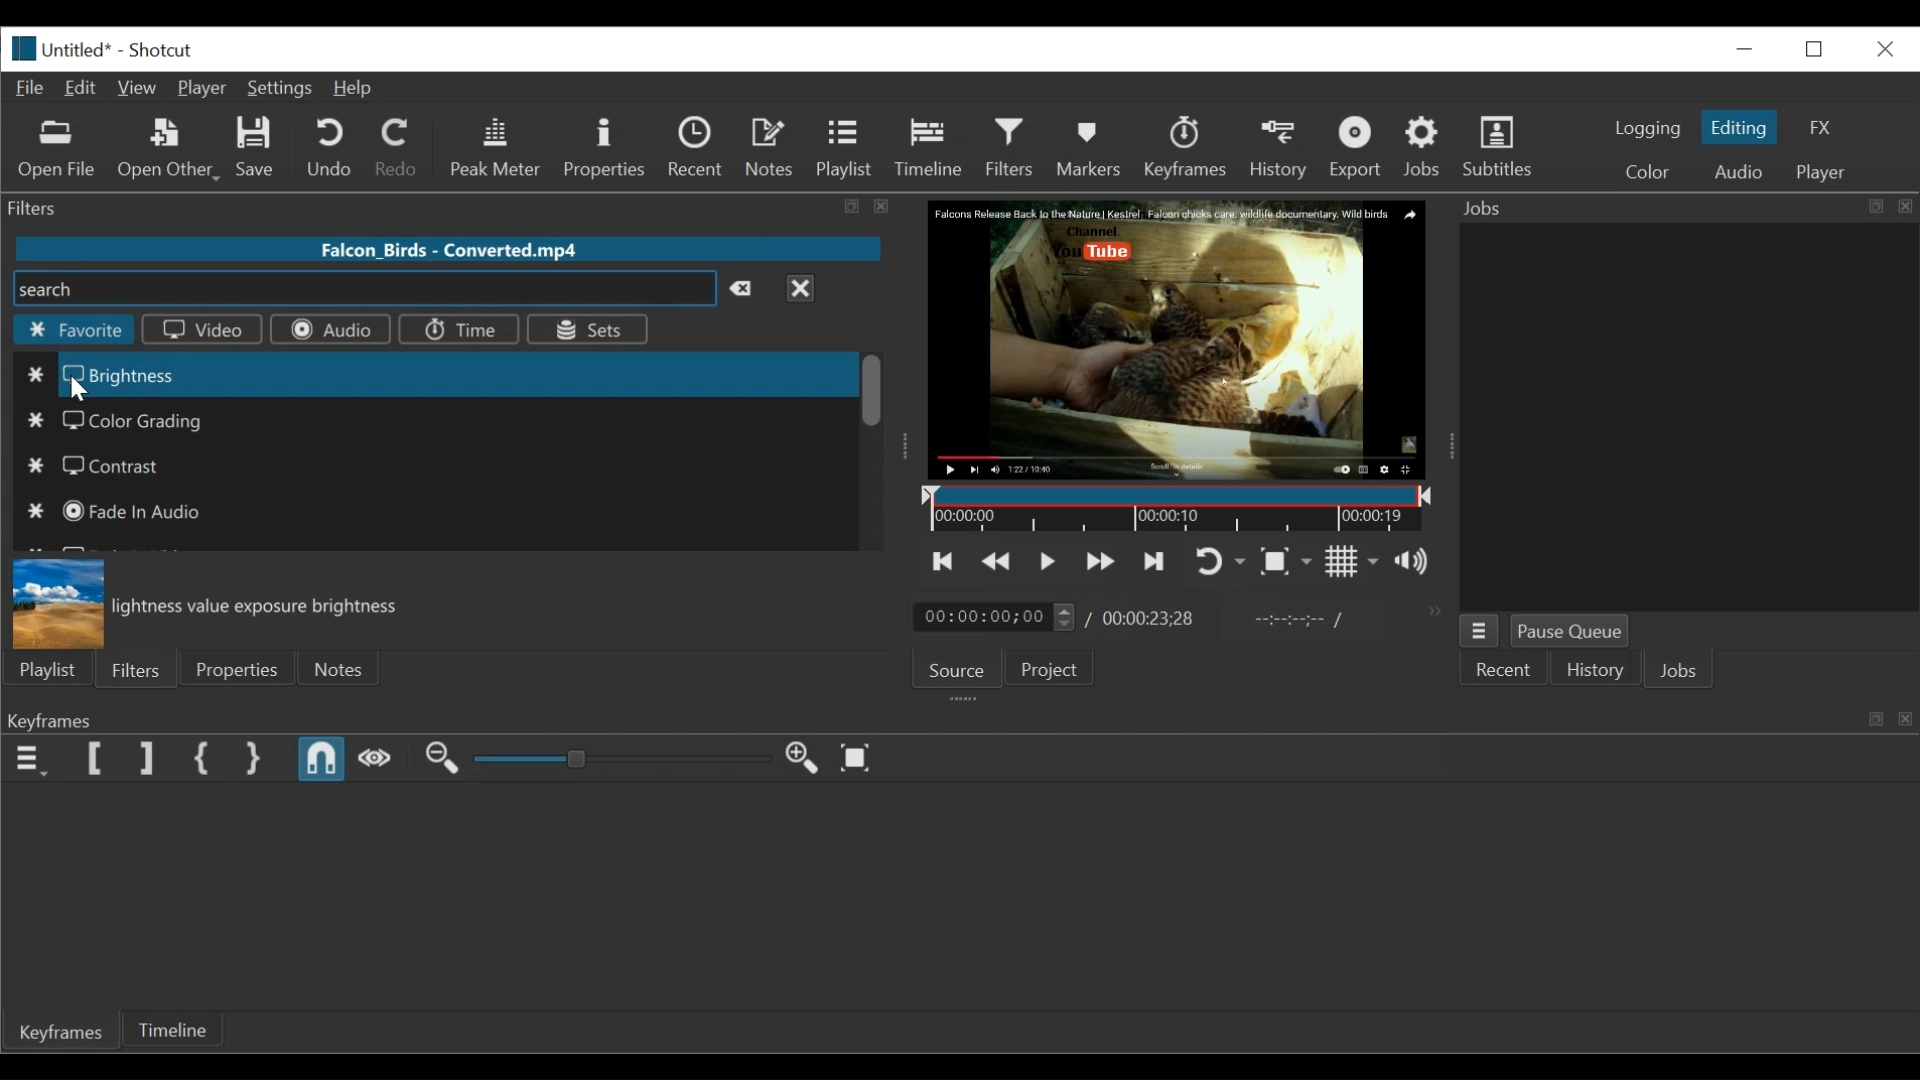  What do you see at coordinates (1288, 562) in the screenshot?
I see `Toggle zoom` at bounding box center [1288, 562].